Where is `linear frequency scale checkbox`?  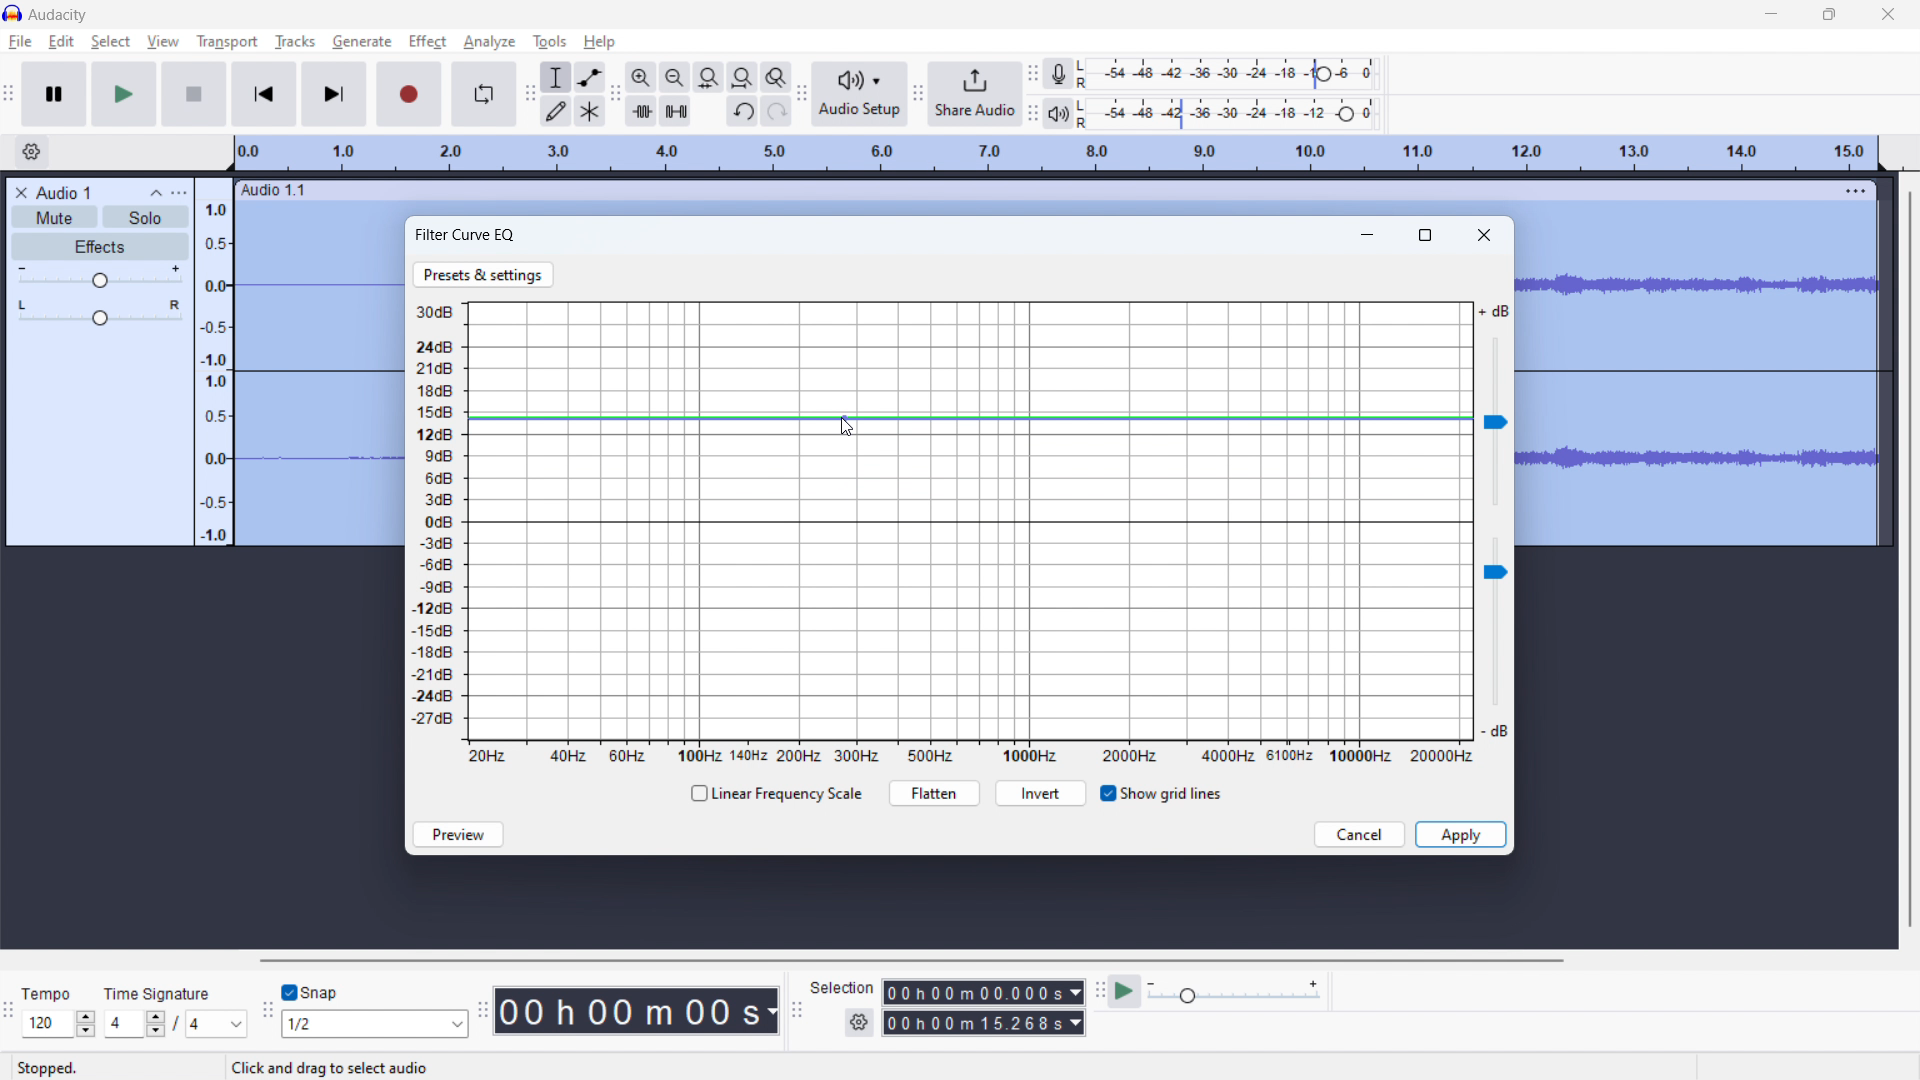
linear frequency scale checkbox is located at coordinates (774, 794).